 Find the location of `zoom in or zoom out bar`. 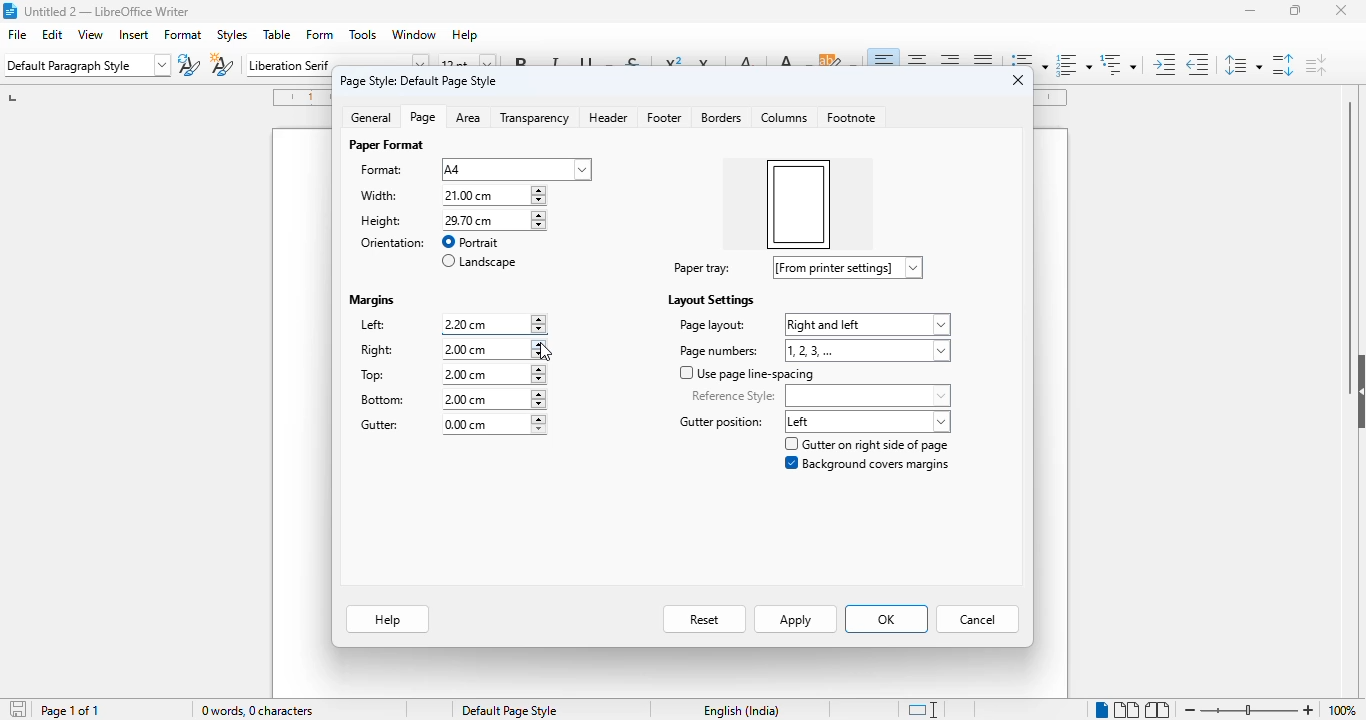

zoom in or zoom out bar is located at coordinates (1248, 711).